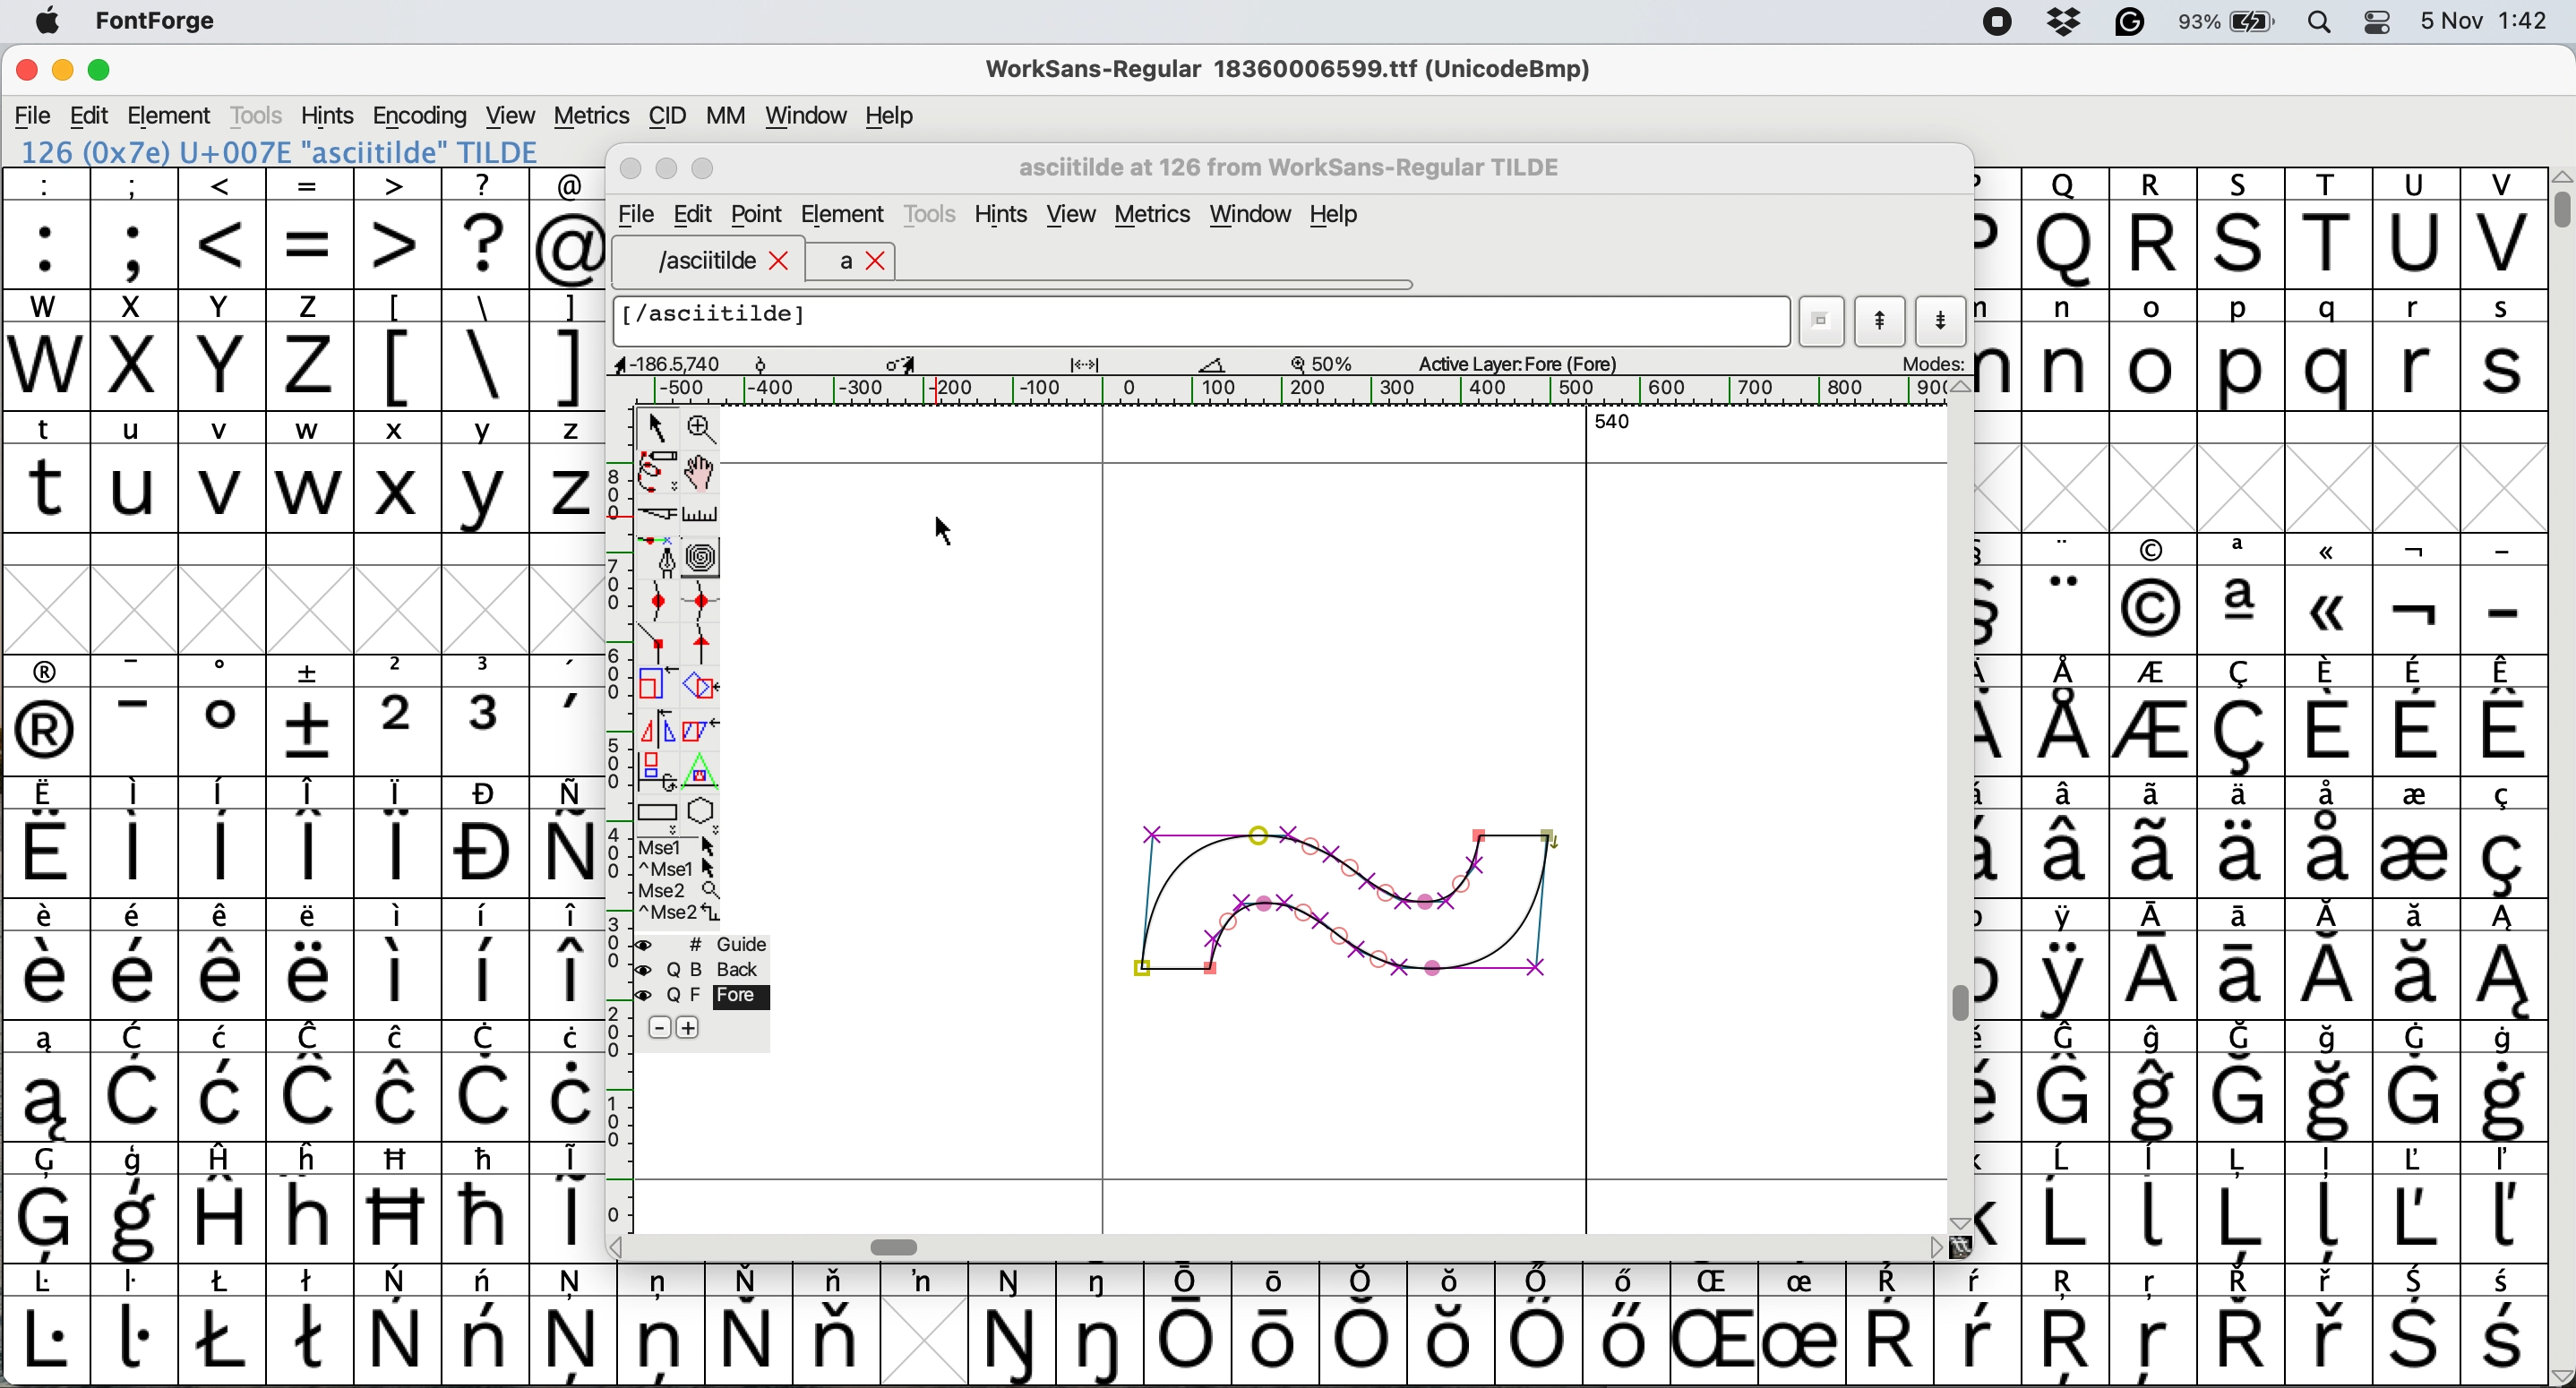  What do you see at coordinates (2334, 1083) in the screenshot?
I see `symbol` at bounding box center [2334, 1083].